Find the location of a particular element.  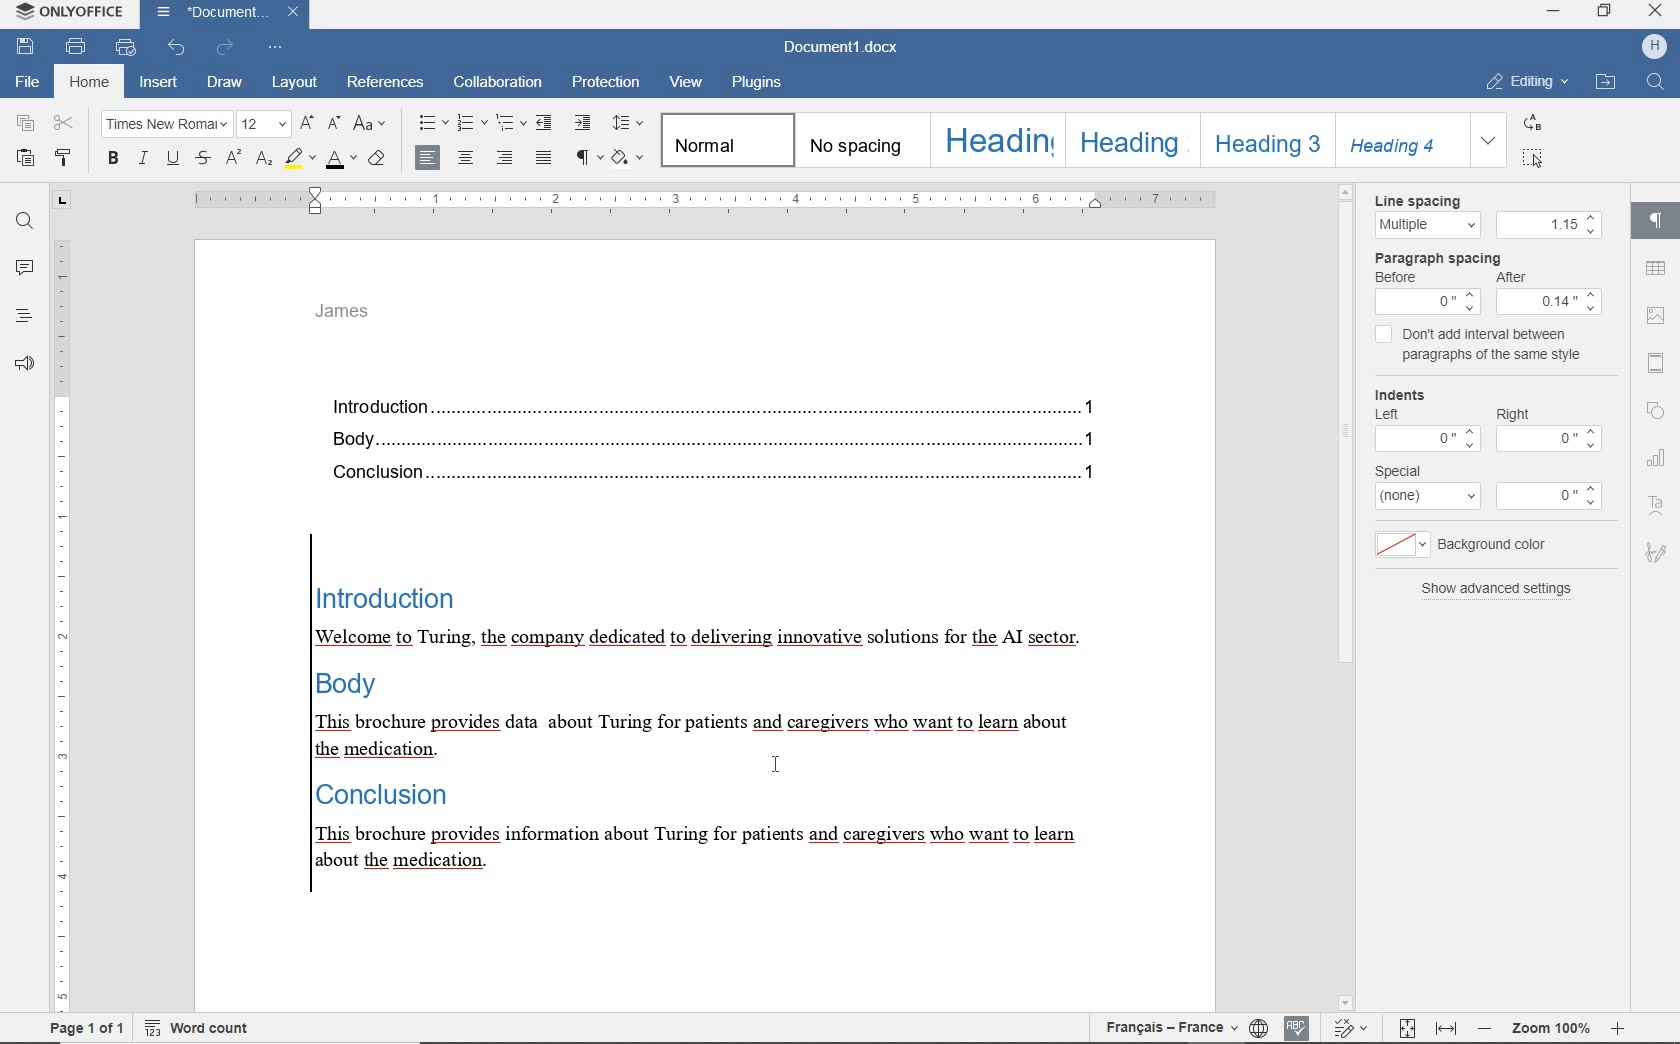

checkbox is located at coordinates (1384, 337).